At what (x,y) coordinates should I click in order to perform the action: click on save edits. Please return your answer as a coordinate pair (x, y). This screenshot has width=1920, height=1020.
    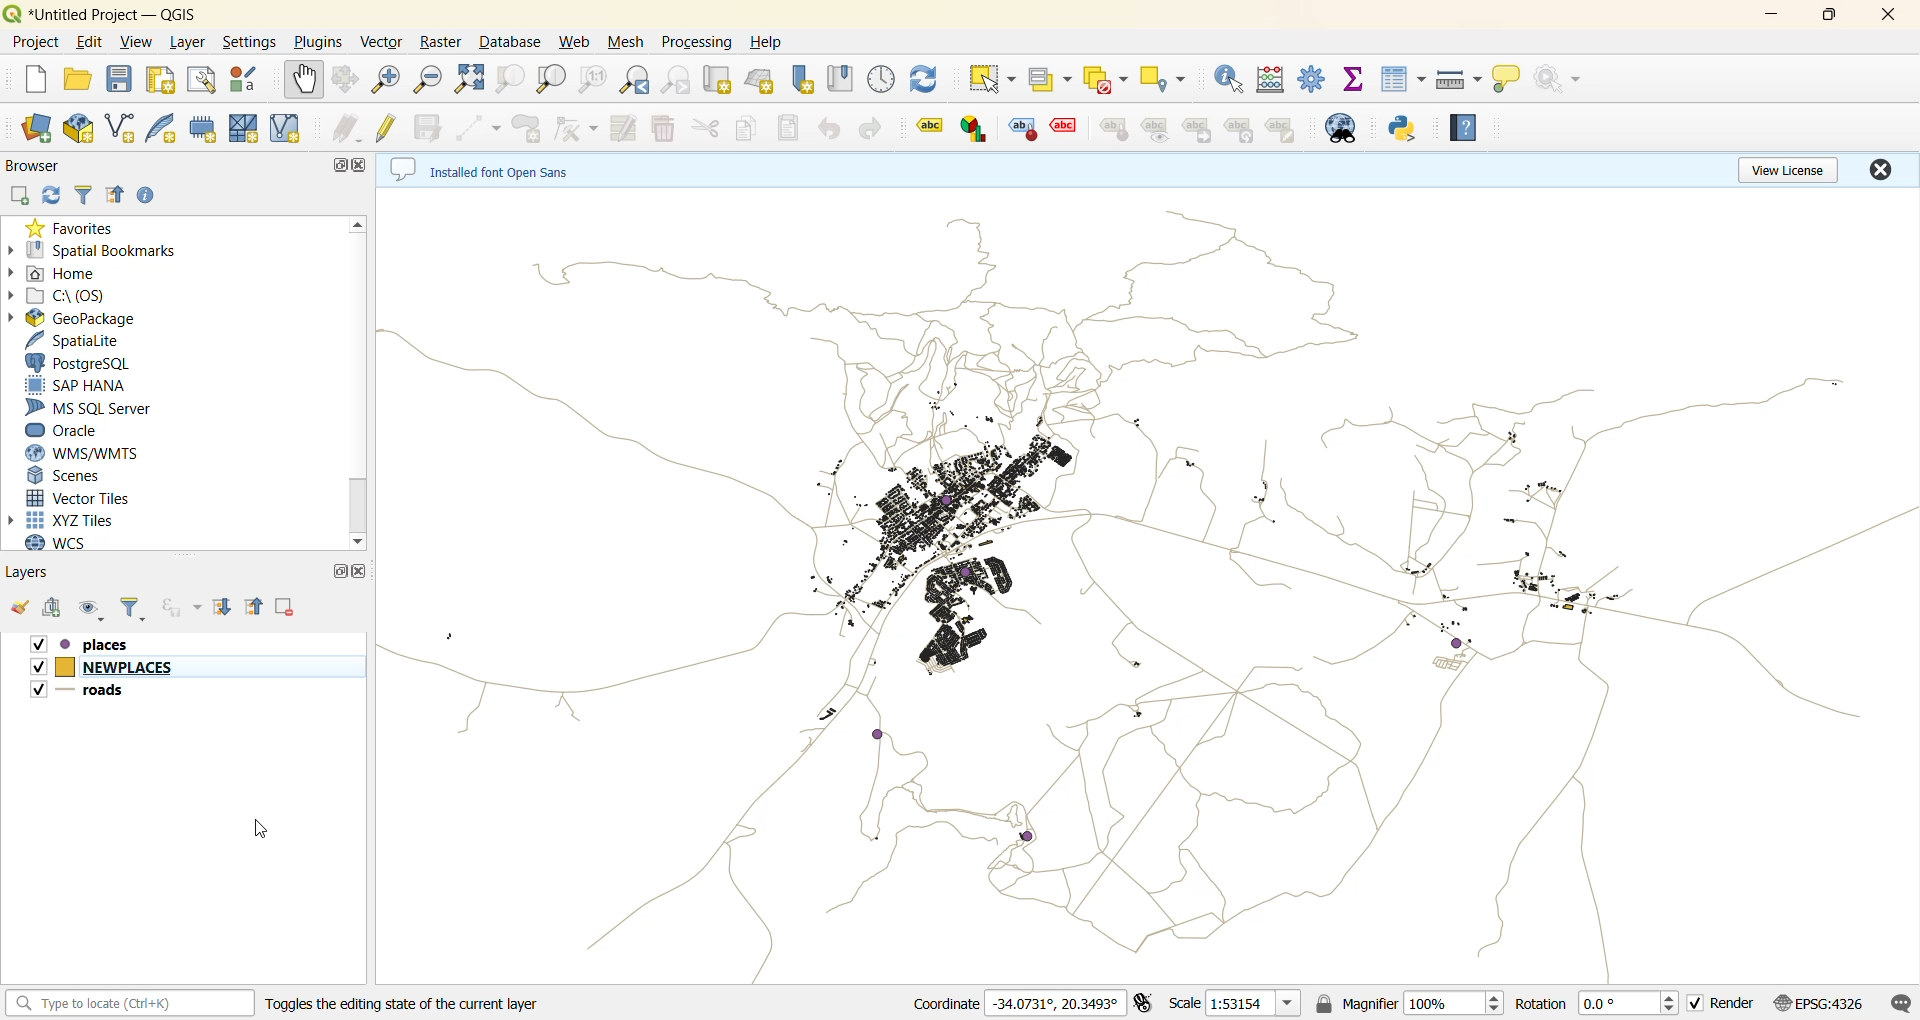
    Looking at the image, I should click on (434, 126).